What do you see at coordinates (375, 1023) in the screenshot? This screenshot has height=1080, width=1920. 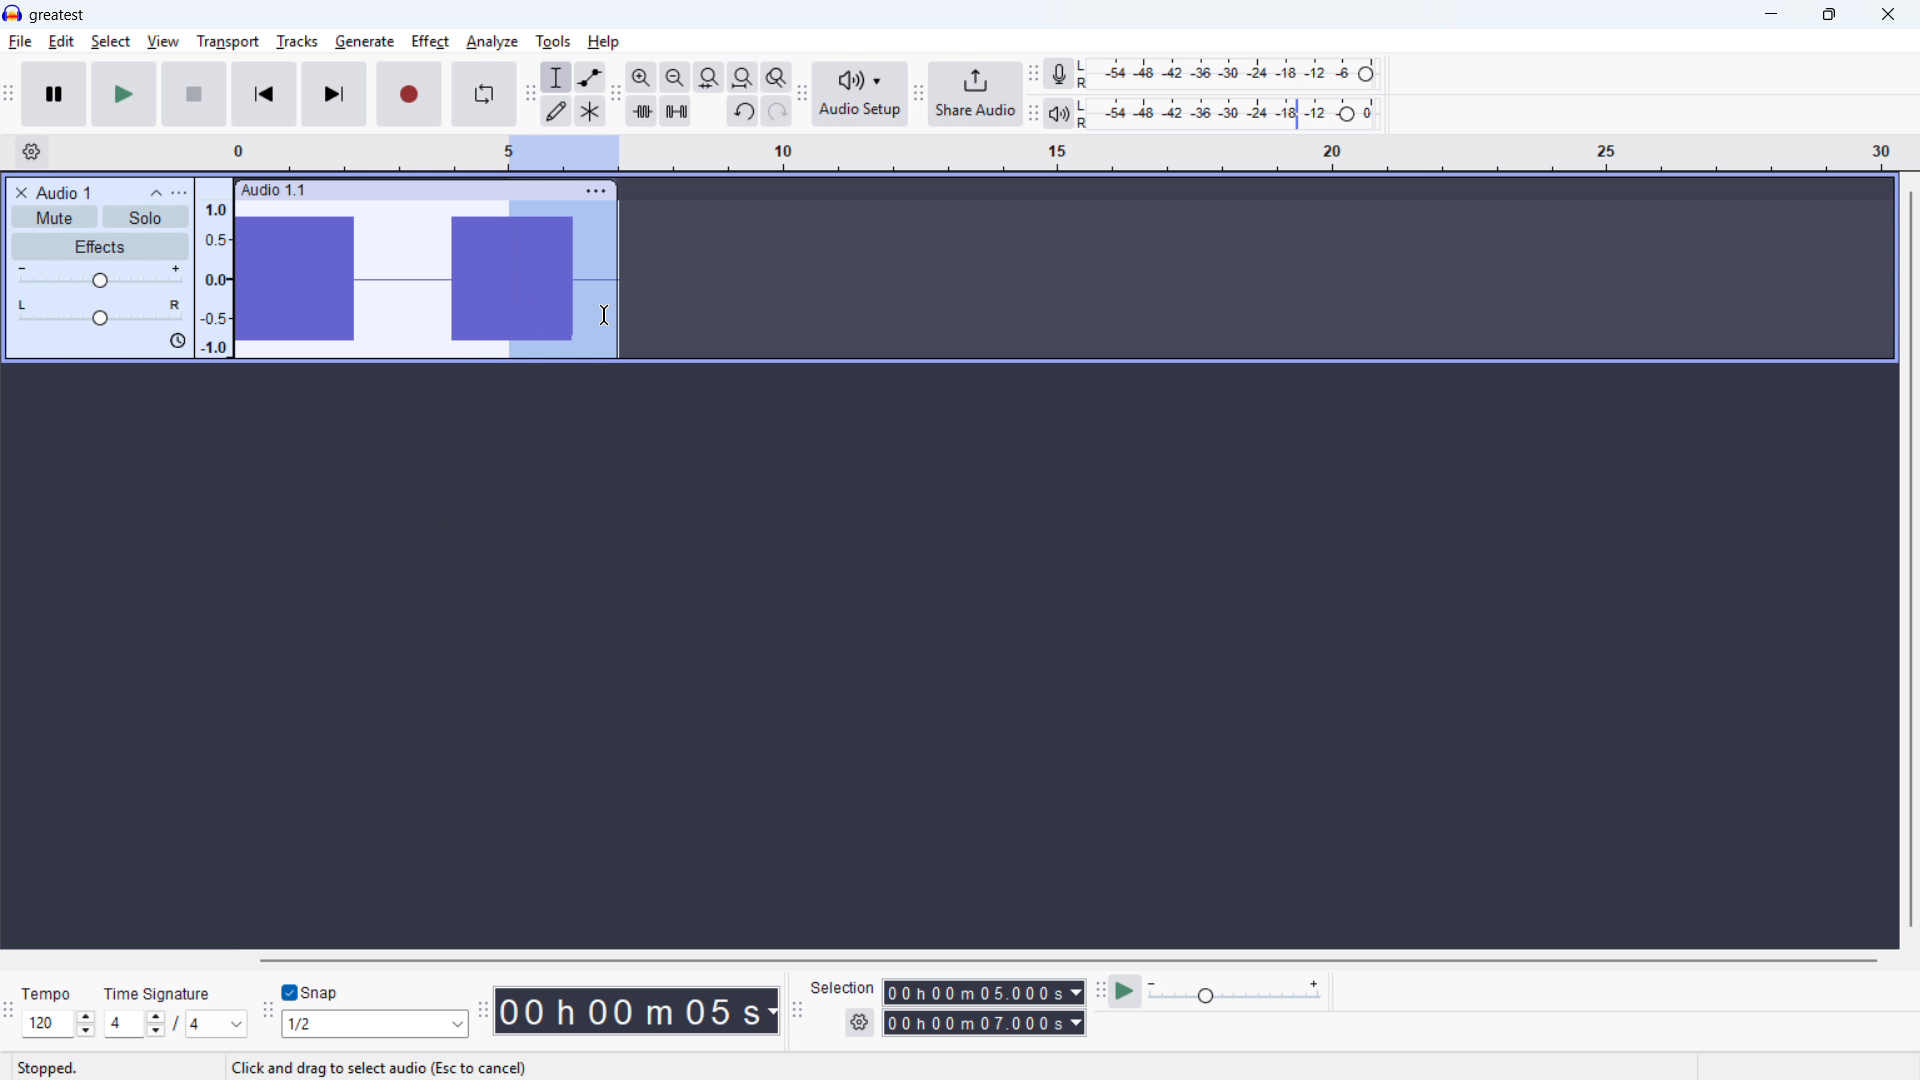 I see `Select snapping ` at bounding box center [375, 1023].